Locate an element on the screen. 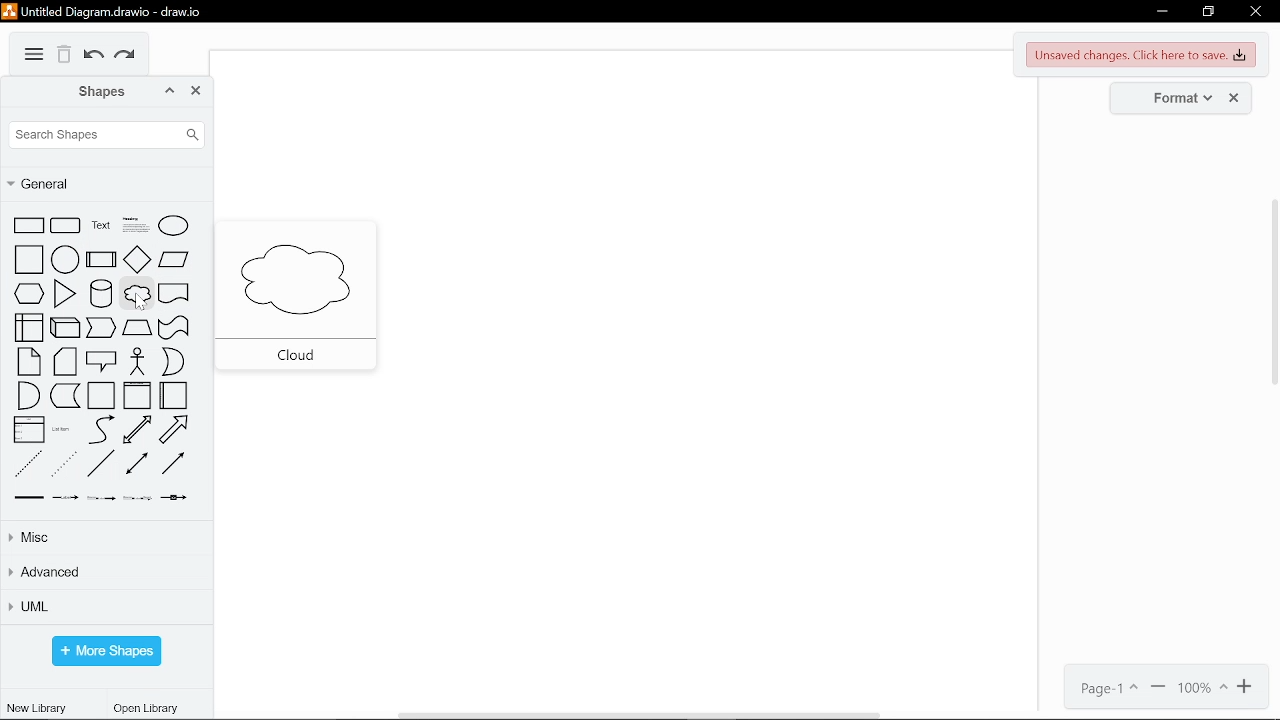  minimize is located at coordinates (1161, 9).